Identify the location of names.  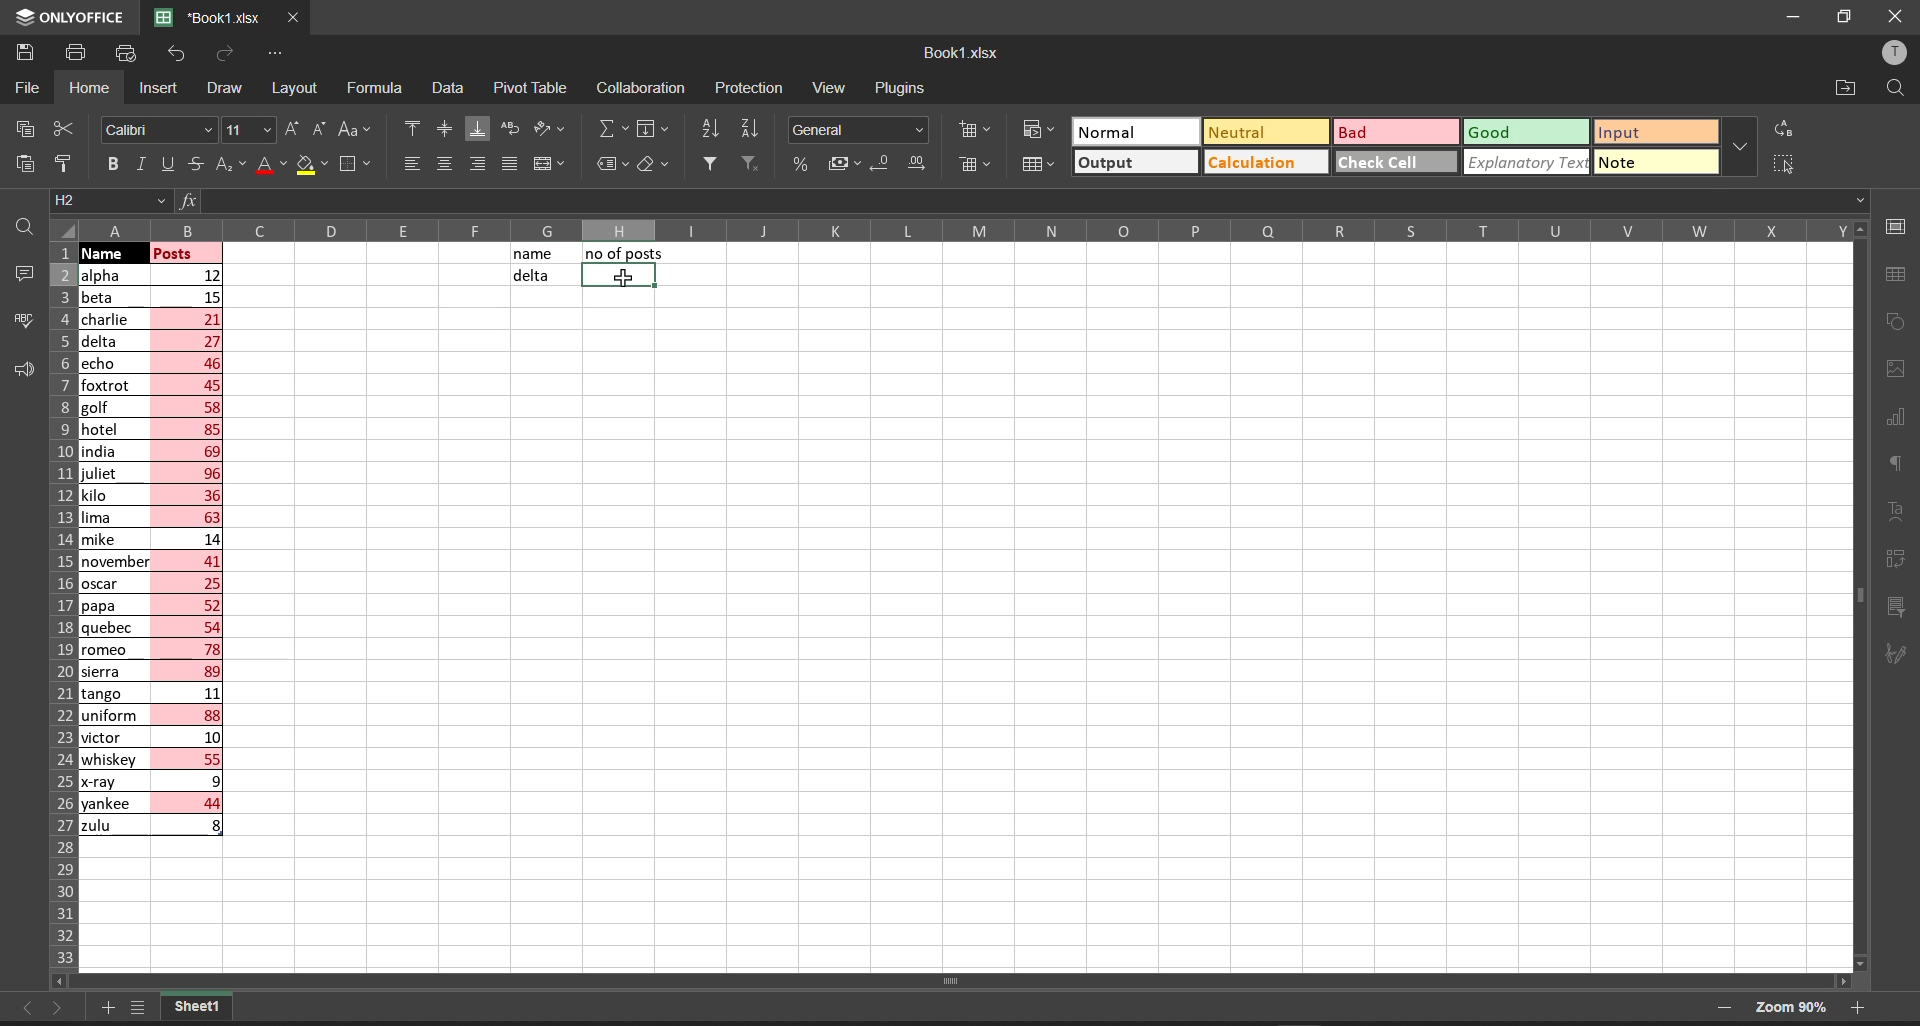
(111, 550).